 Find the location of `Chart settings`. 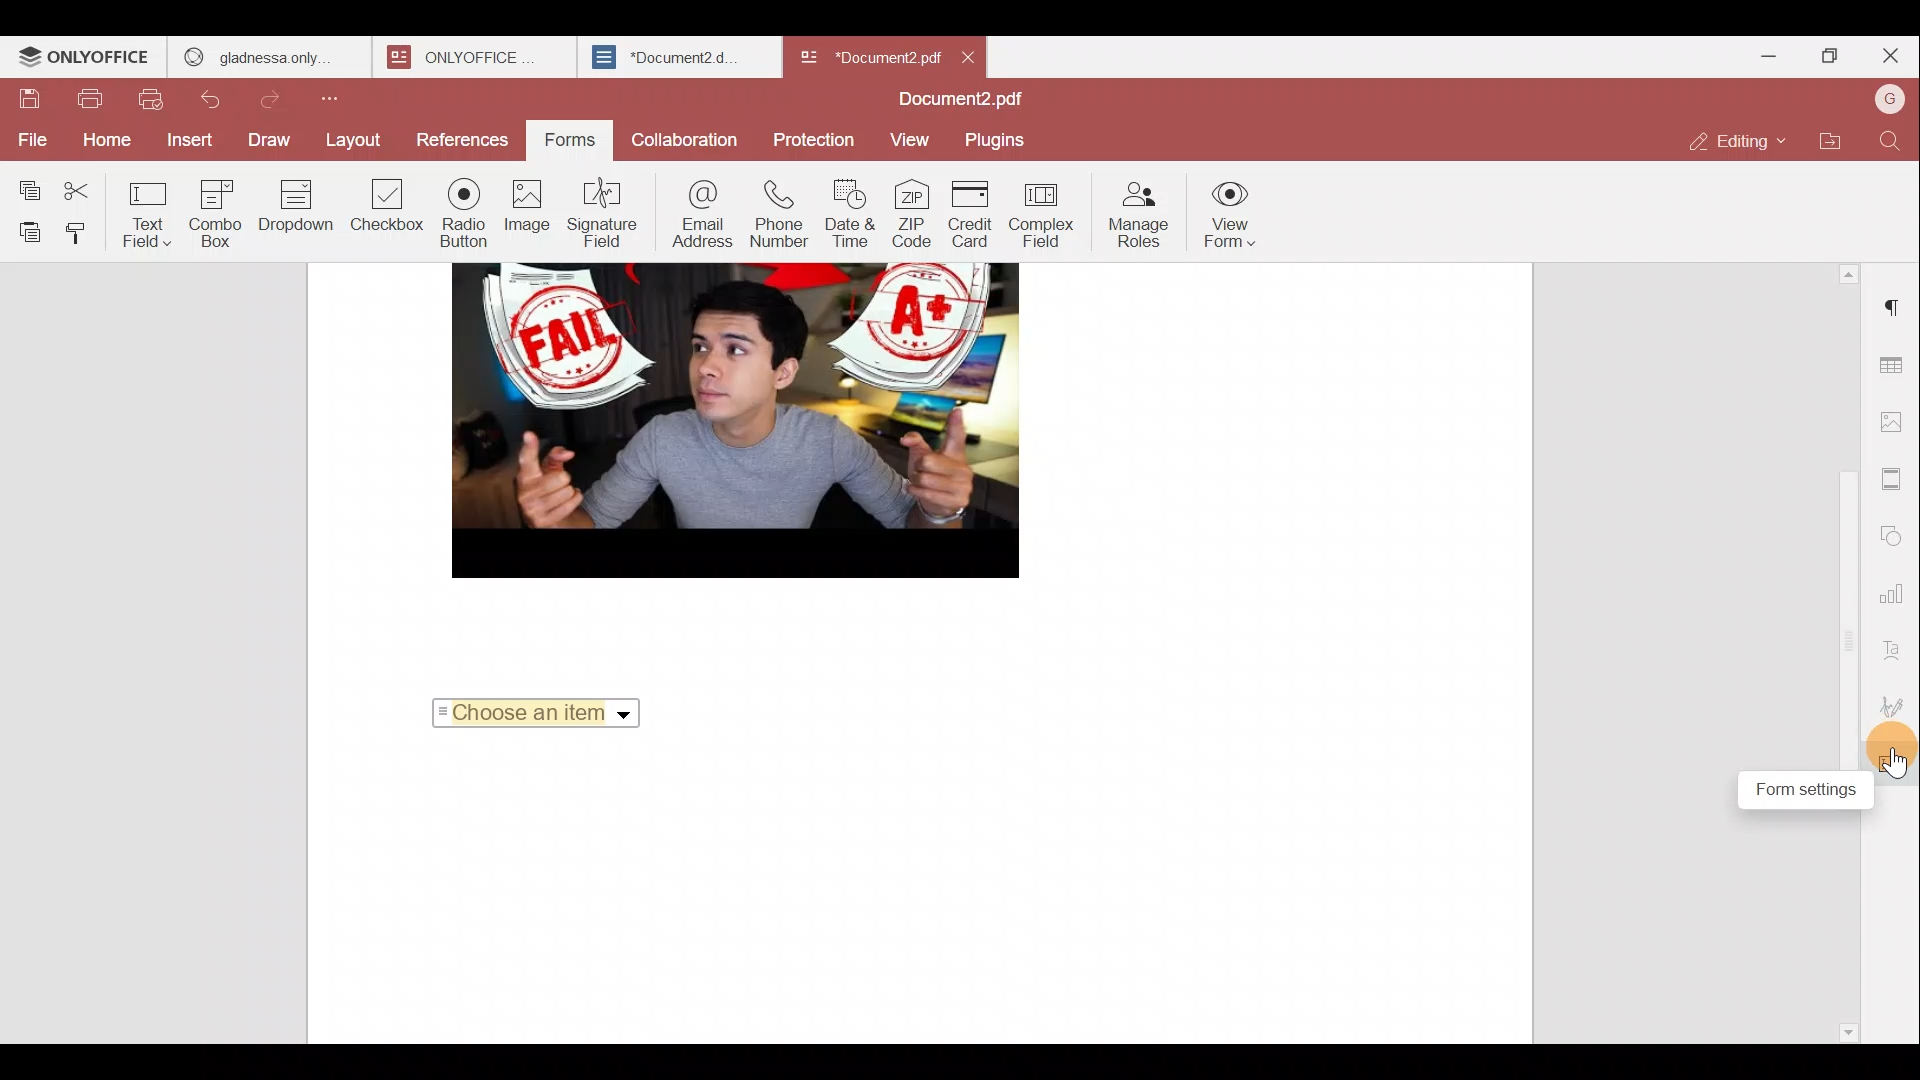

Chart settings is located at coordinates (1897, 596).